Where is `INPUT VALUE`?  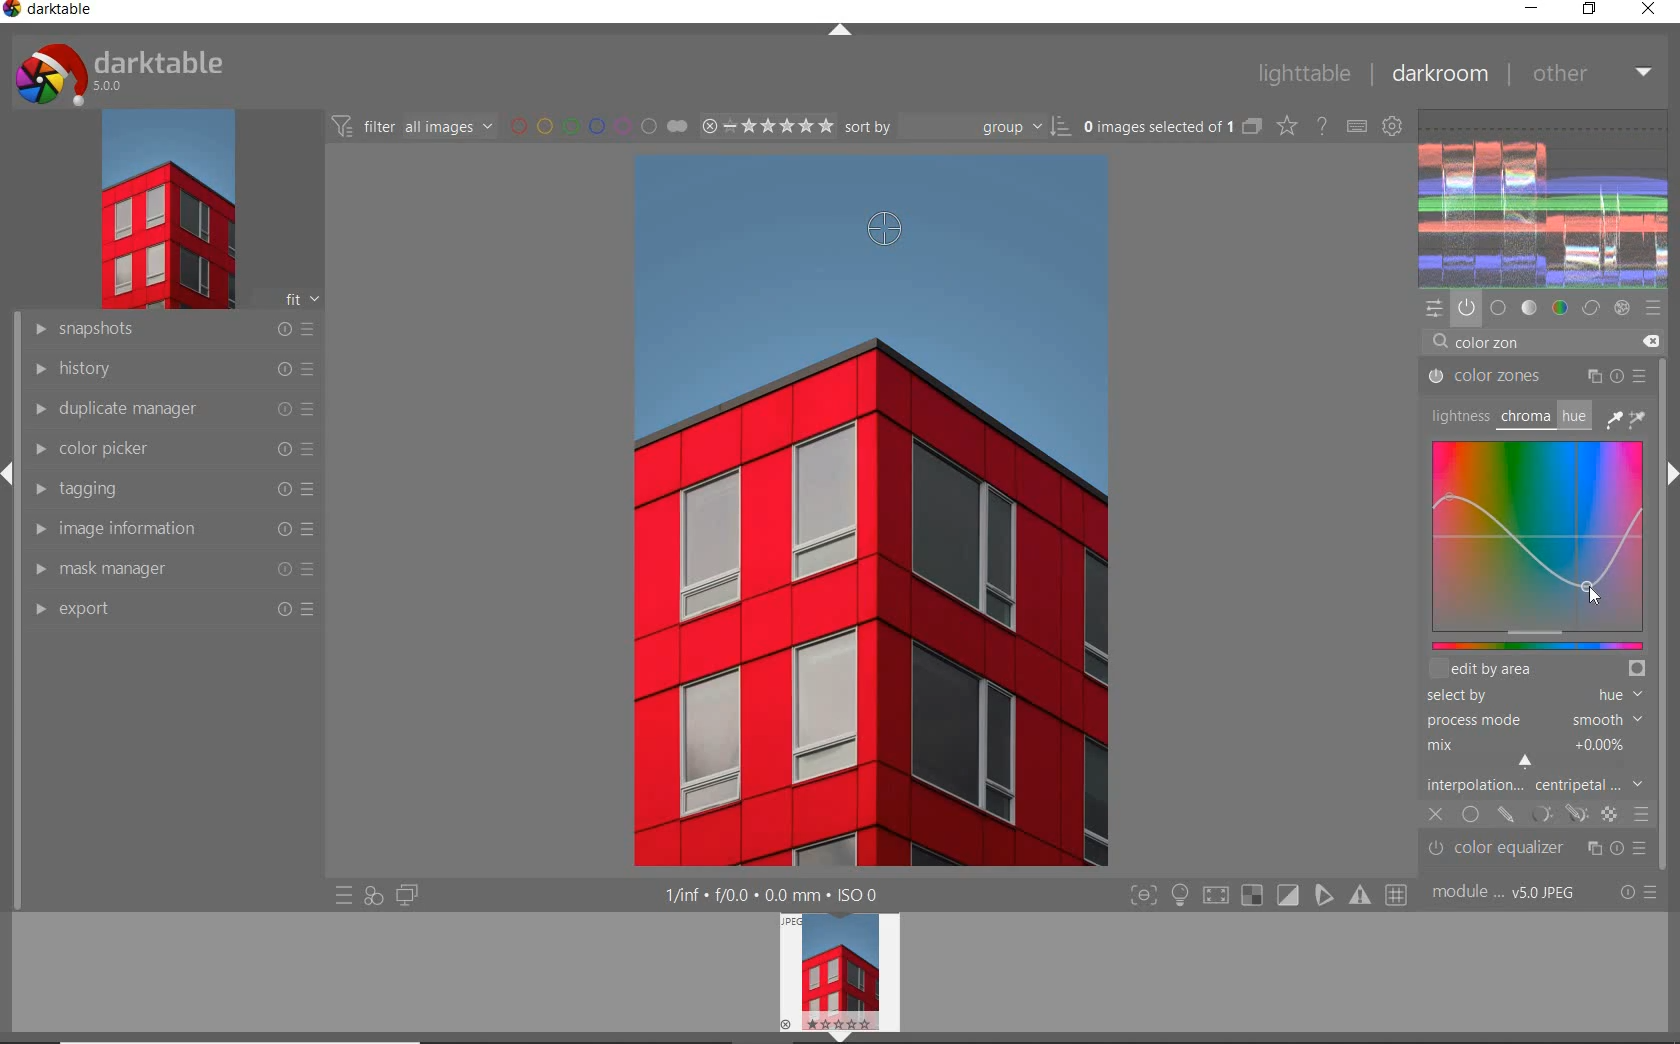 INPUT VALUE is located at coordinates (1480, 342).